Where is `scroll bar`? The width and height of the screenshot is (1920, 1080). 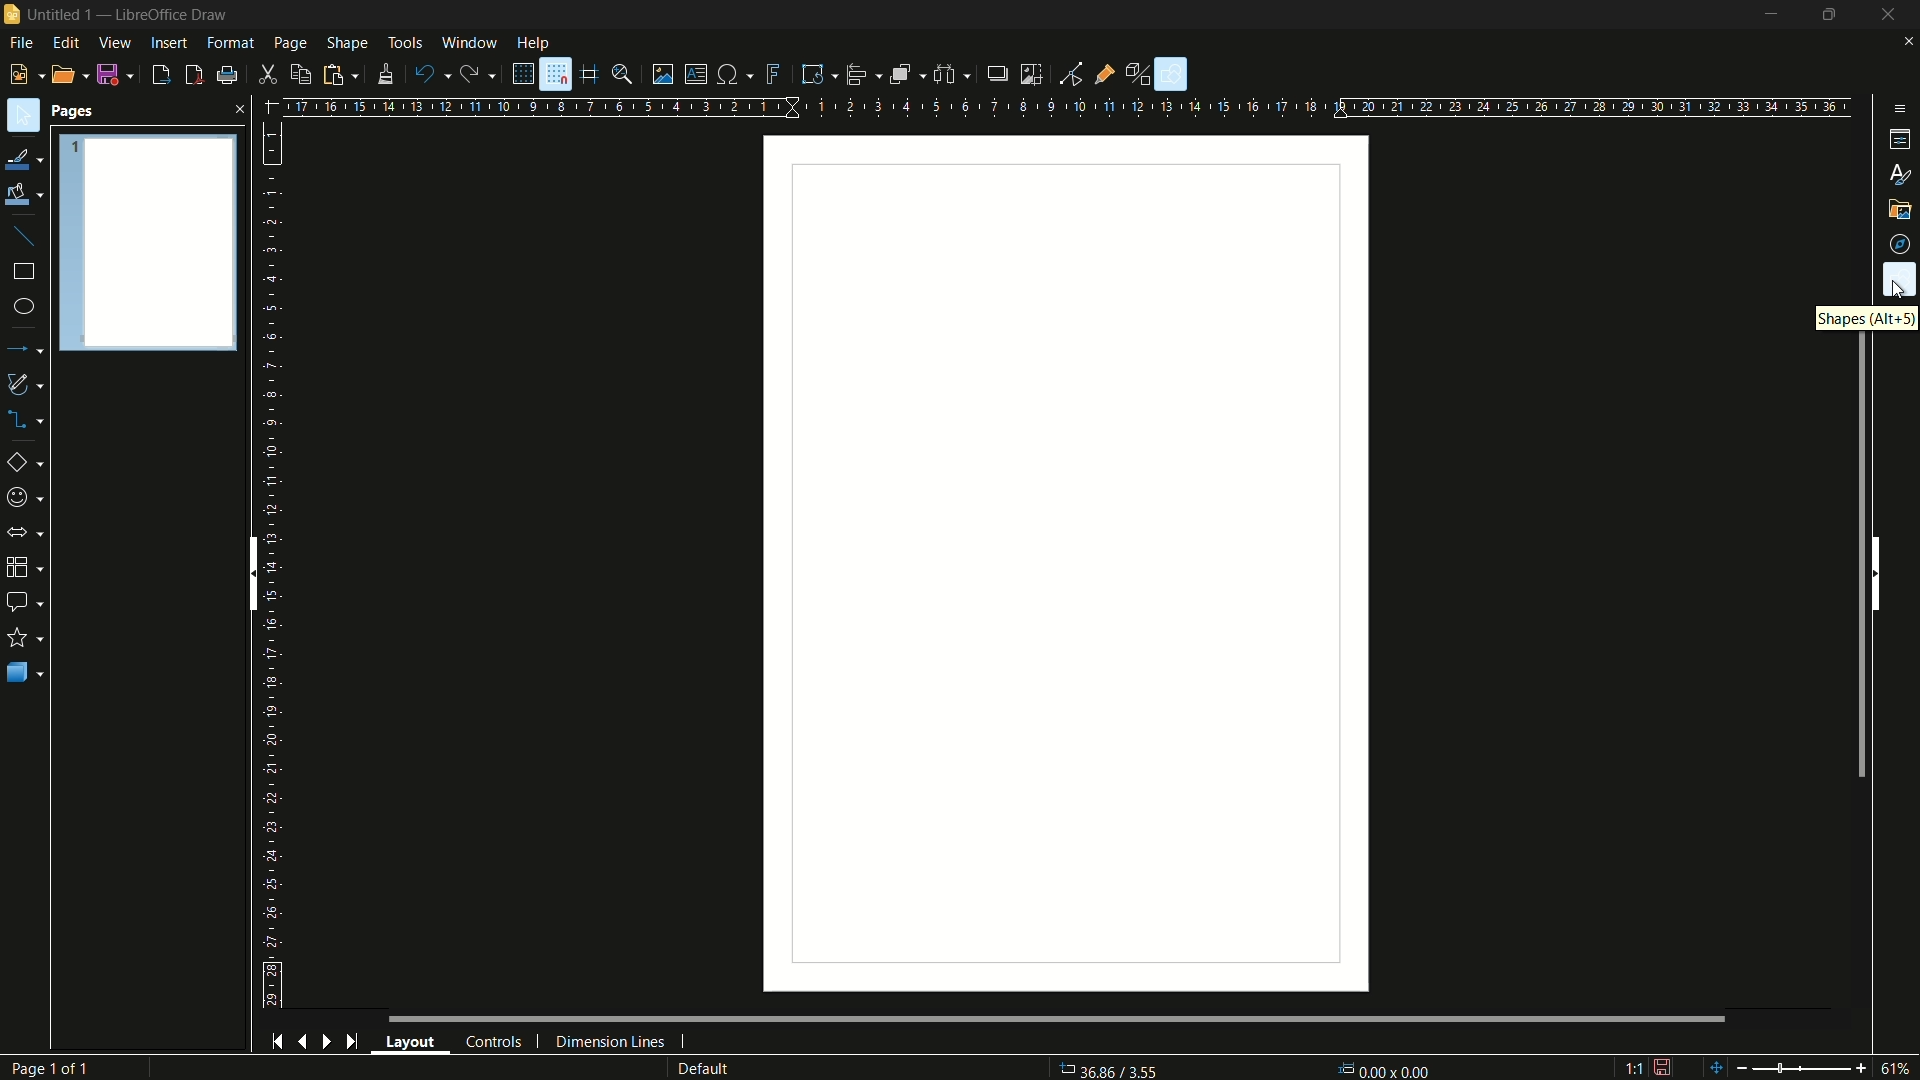 scroll bar is located at coordinates (1058, 1020).